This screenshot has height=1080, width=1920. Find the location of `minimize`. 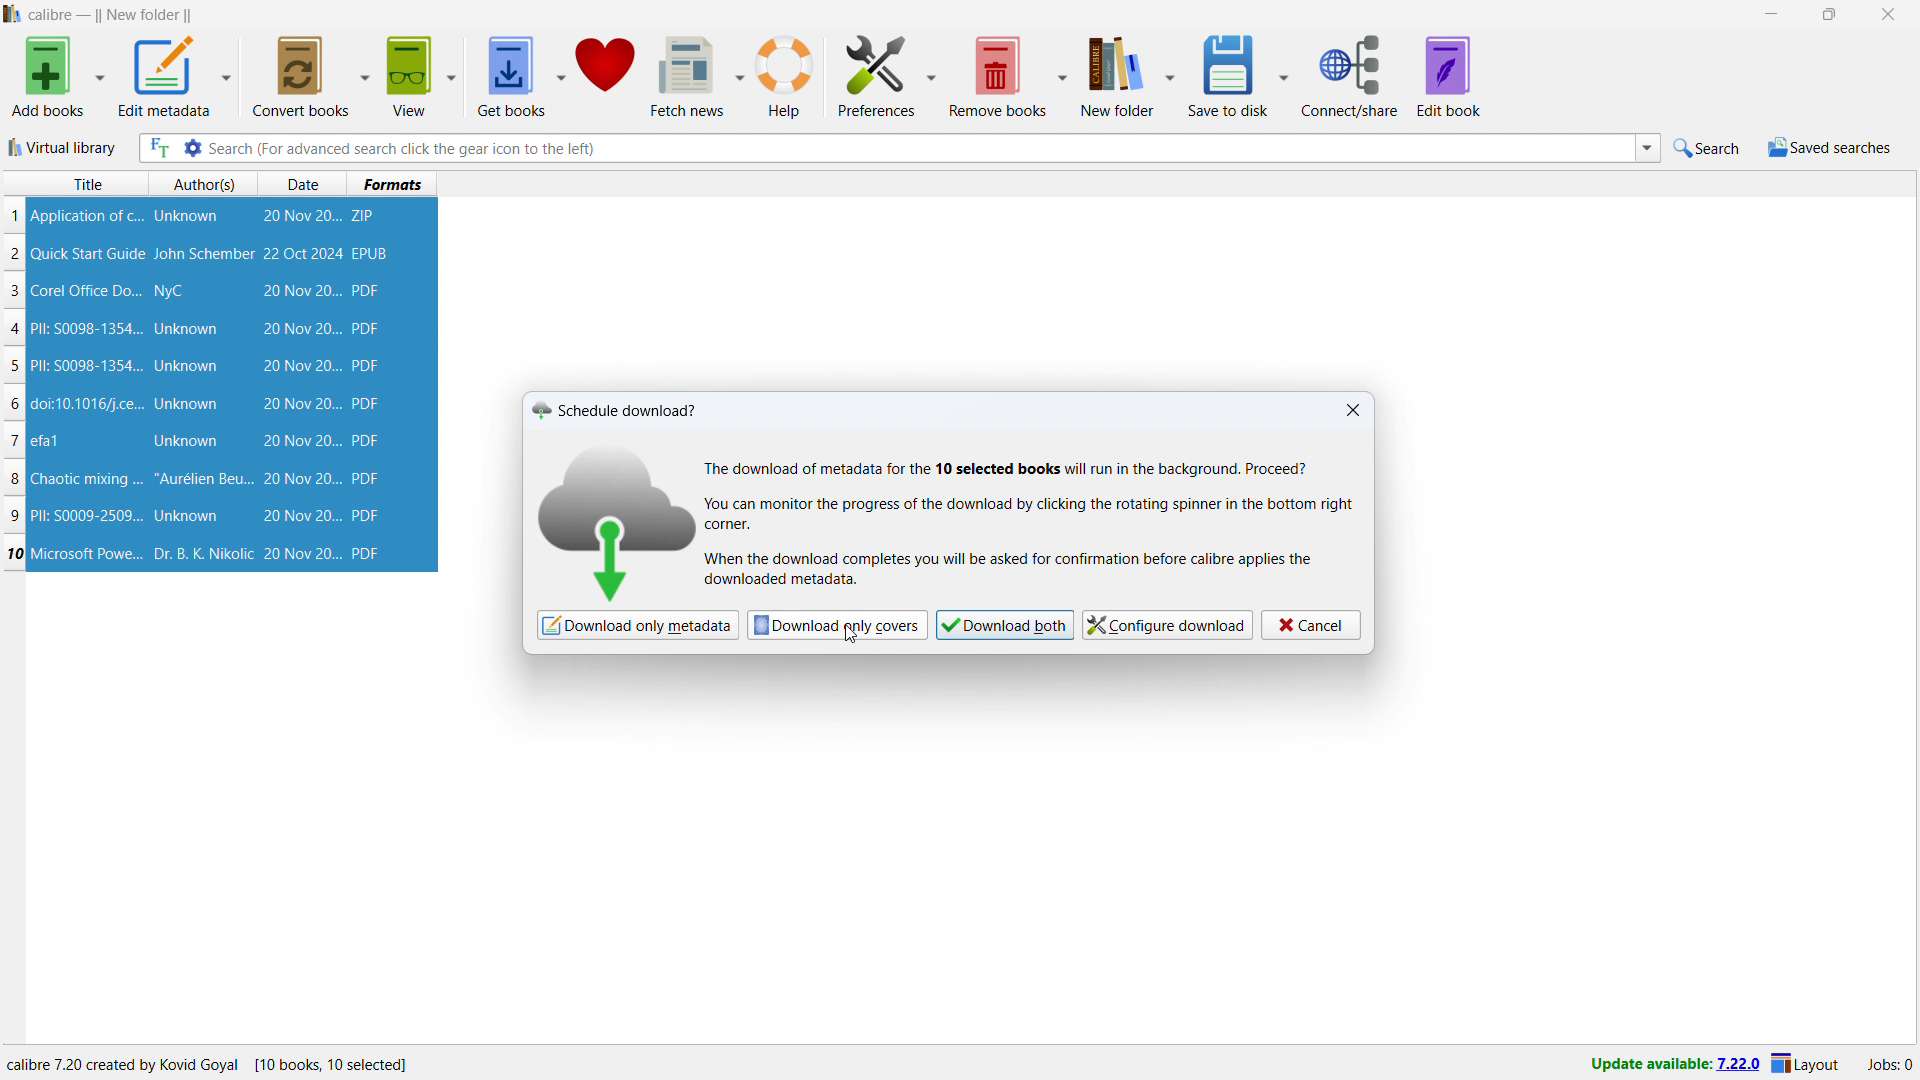

minimize is located at coordinates (1770, 14).